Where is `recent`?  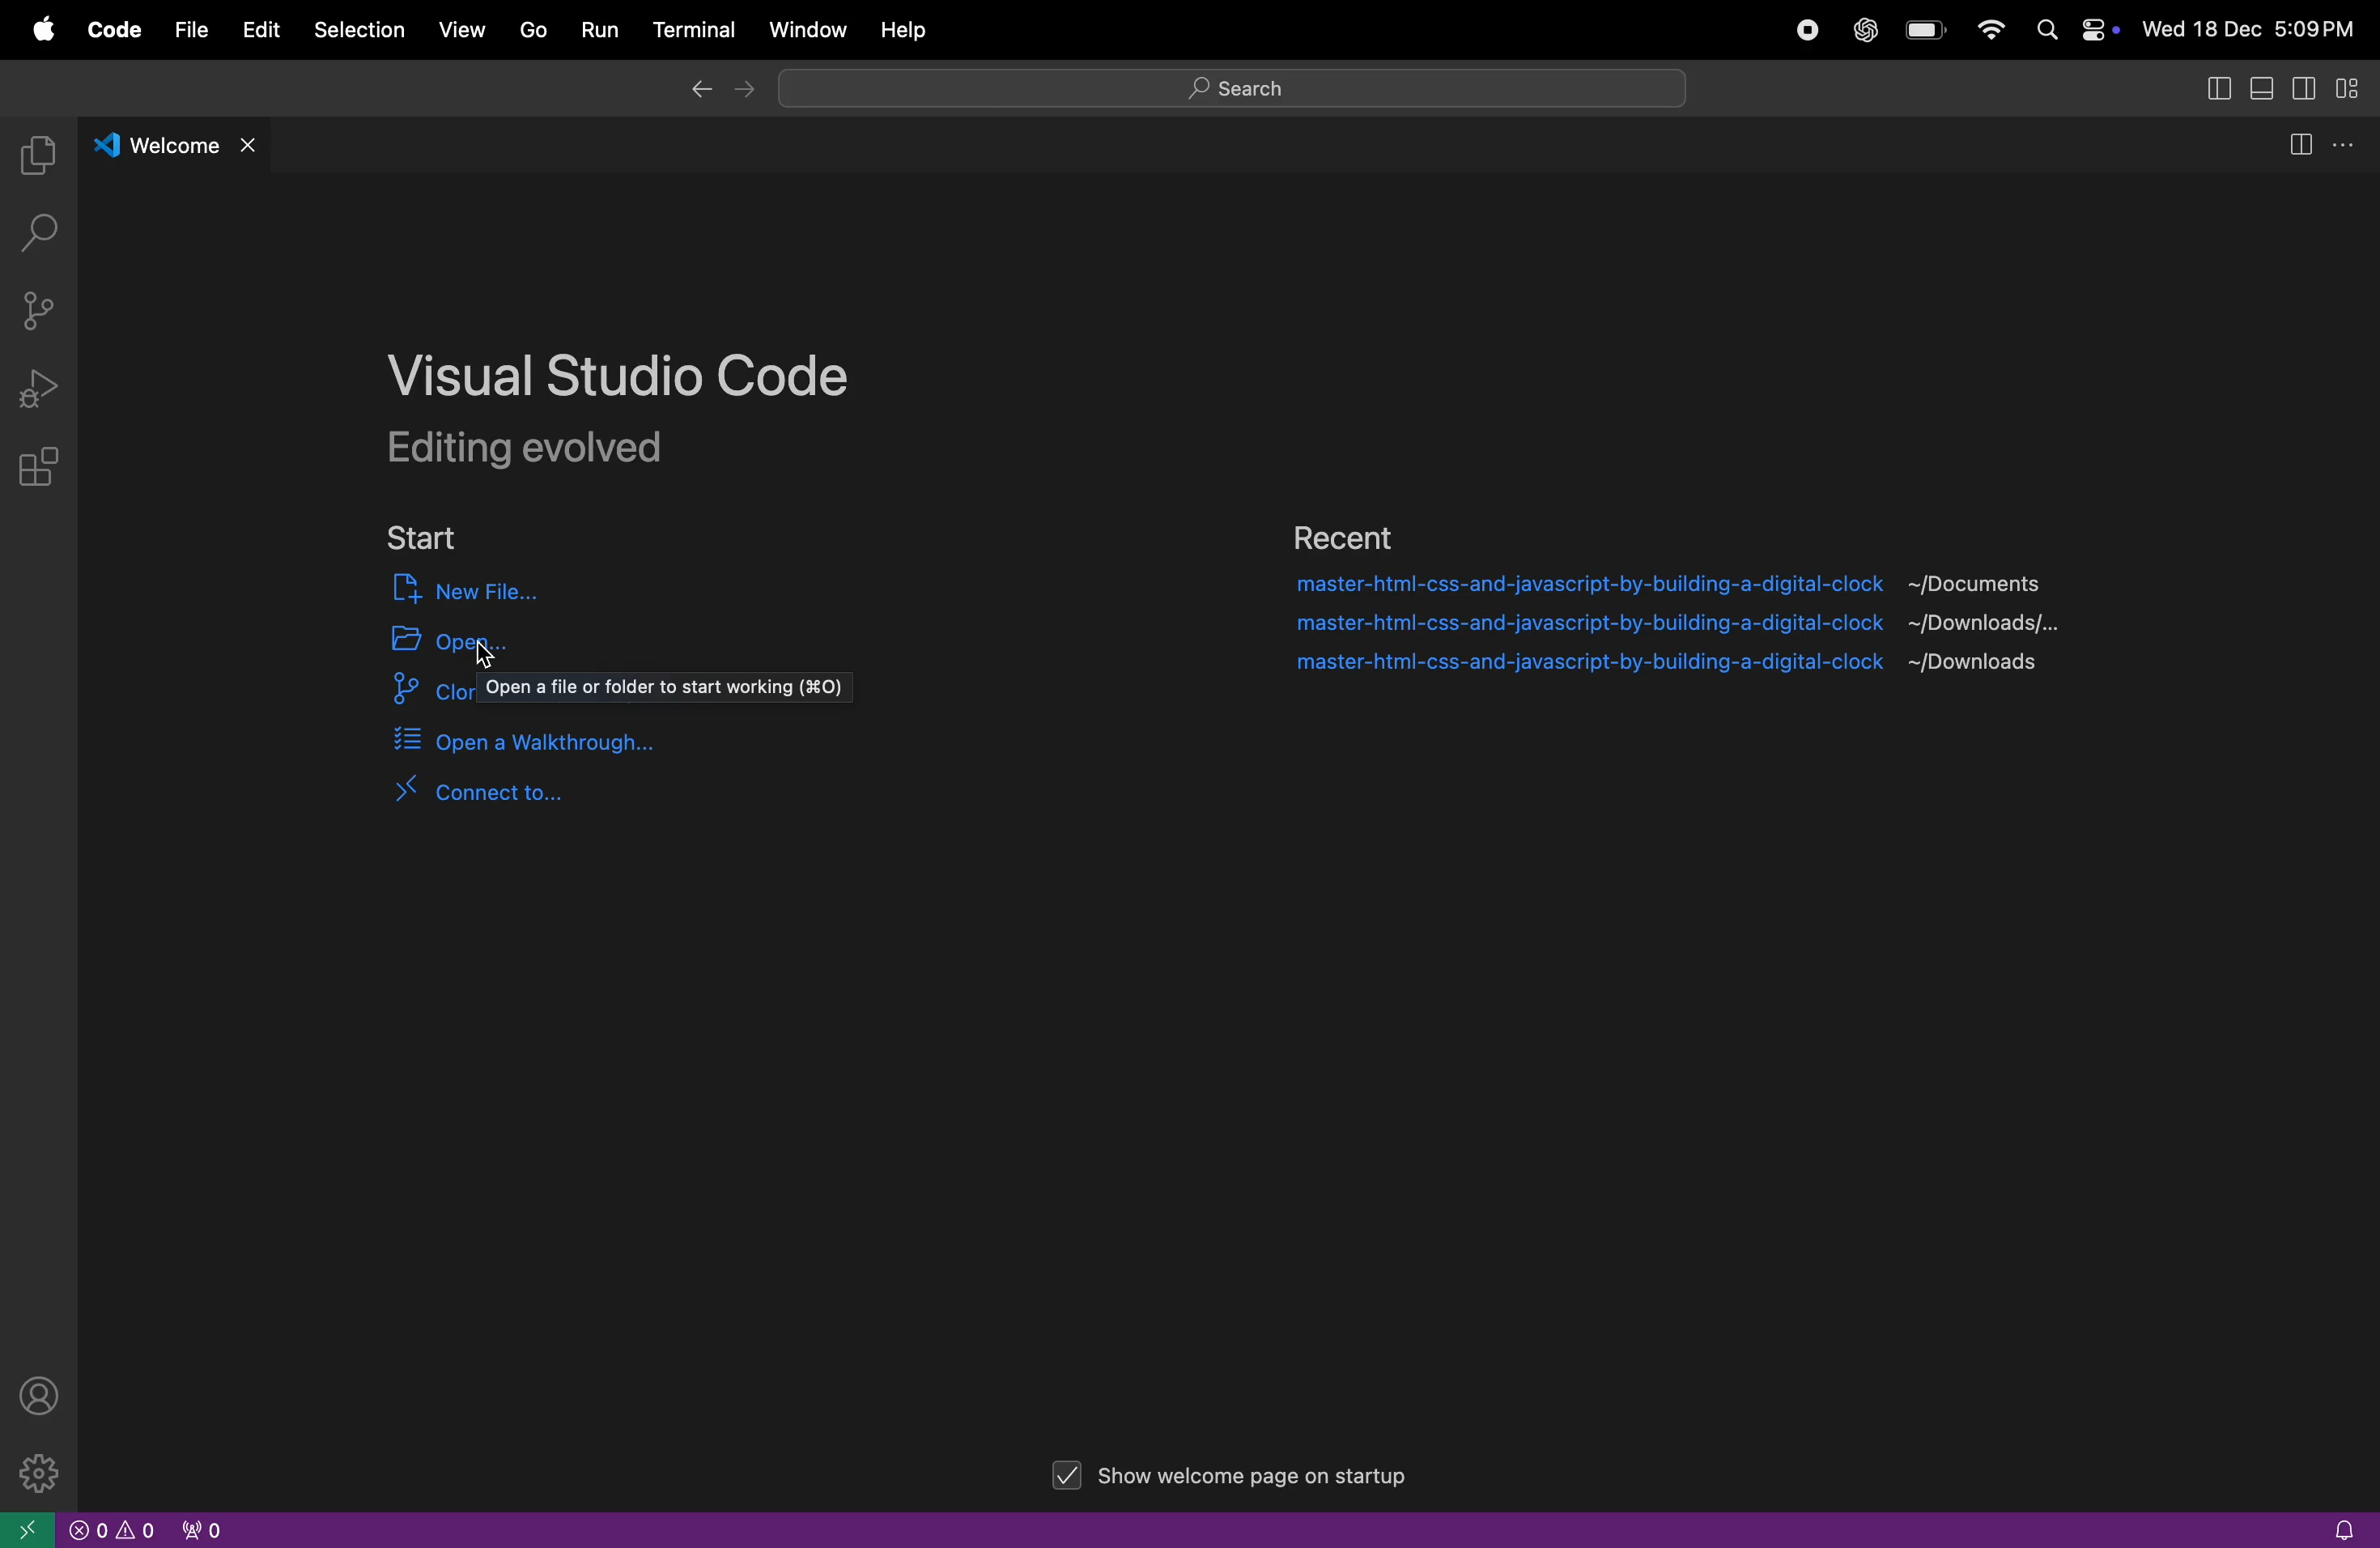
recent is located at coordinates (1351, 533).